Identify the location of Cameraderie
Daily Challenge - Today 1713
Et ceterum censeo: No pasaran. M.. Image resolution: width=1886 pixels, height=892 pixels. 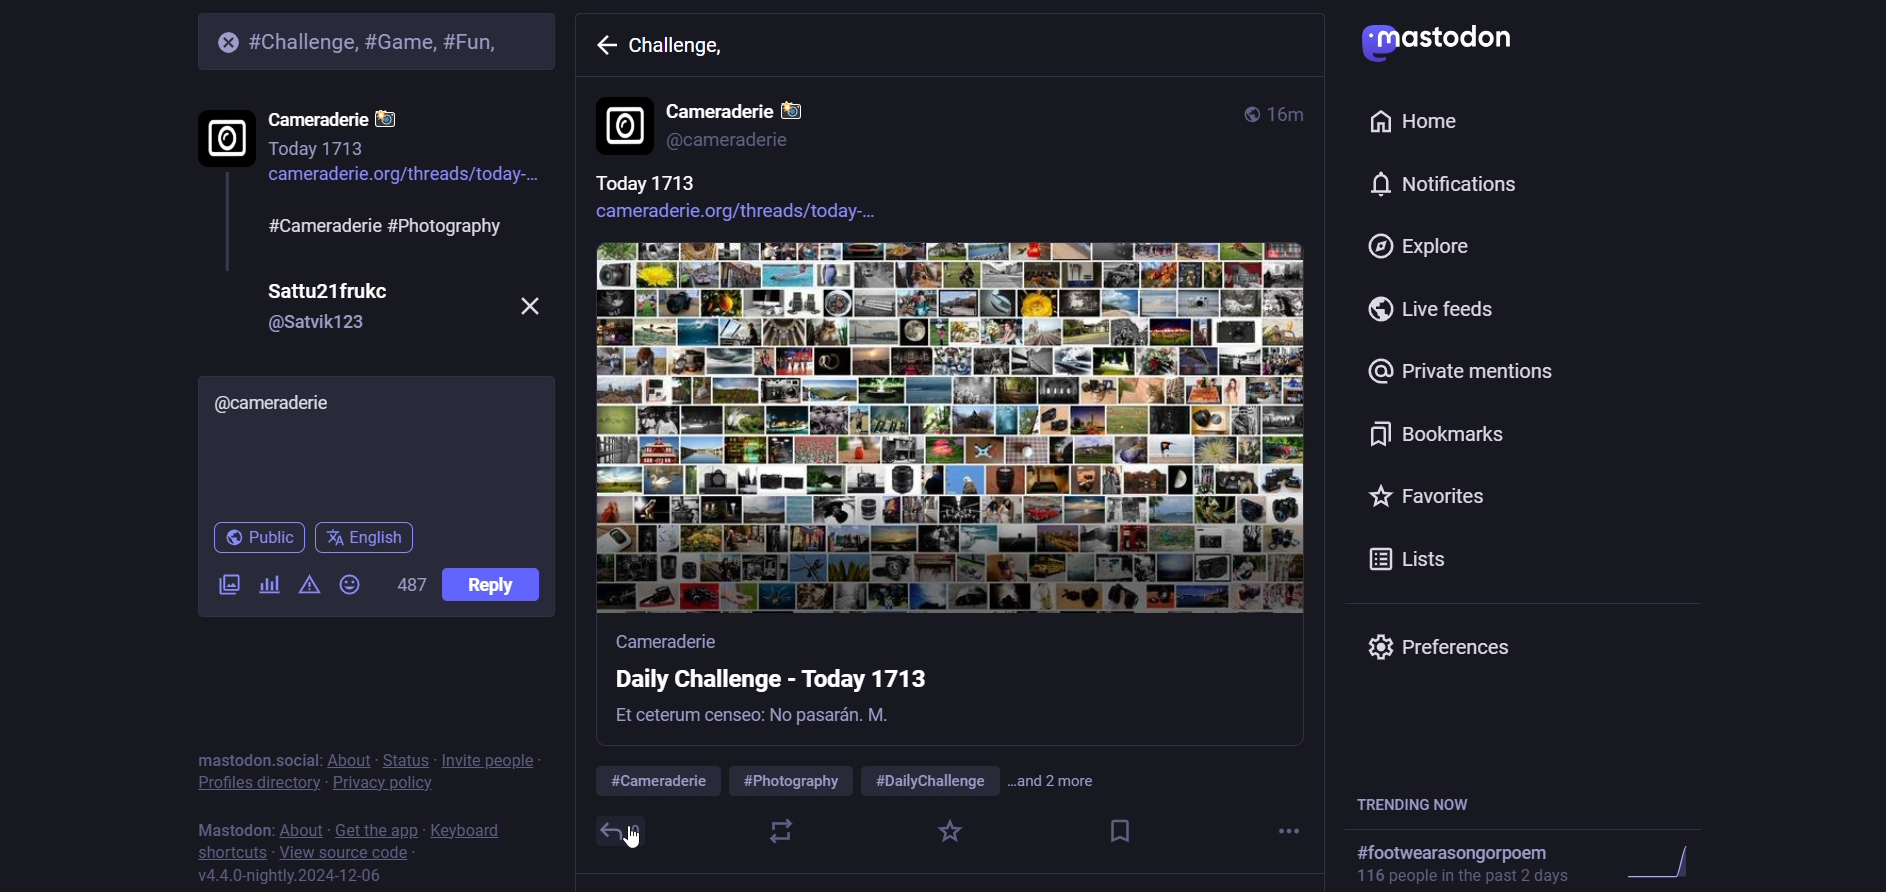
(846, 686).